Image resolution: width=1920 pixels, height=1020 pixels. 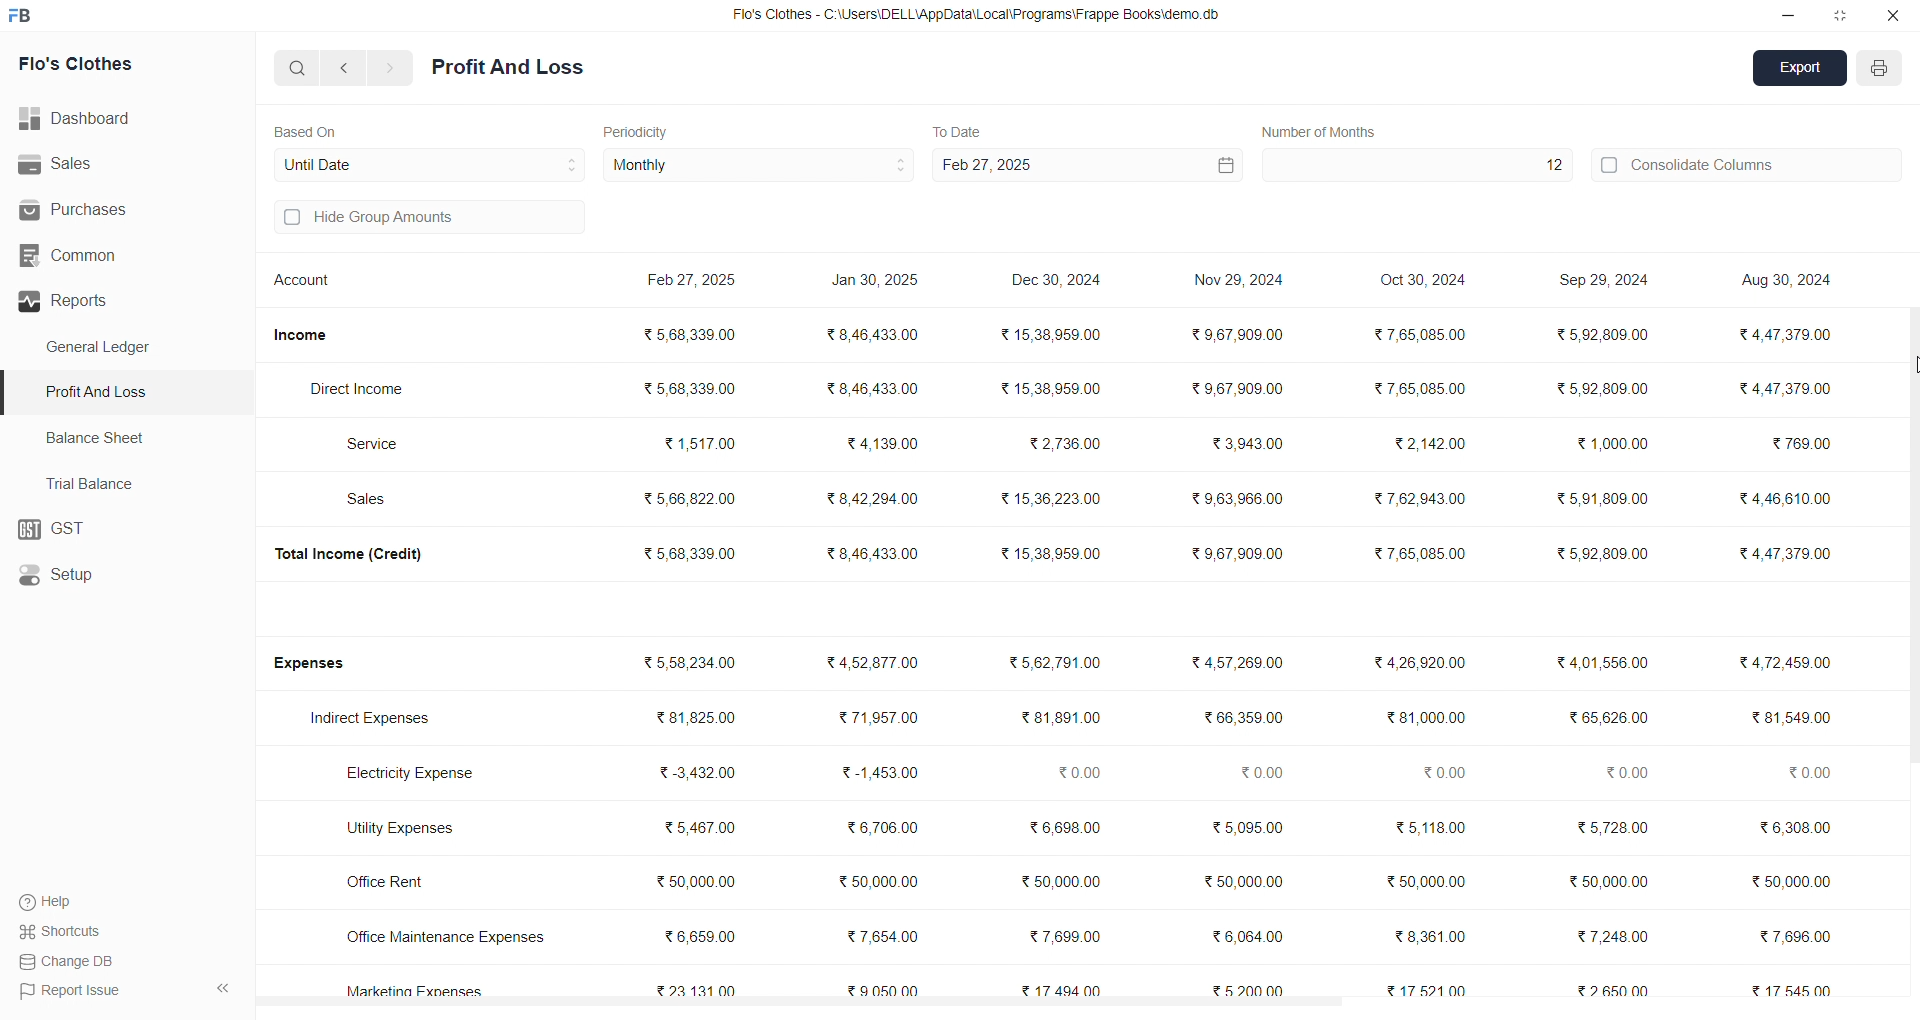 What do you see at coordinates (1426, 717) in the screenshot?
I see `₹81,000.00` at bounding box center [1426, 717].